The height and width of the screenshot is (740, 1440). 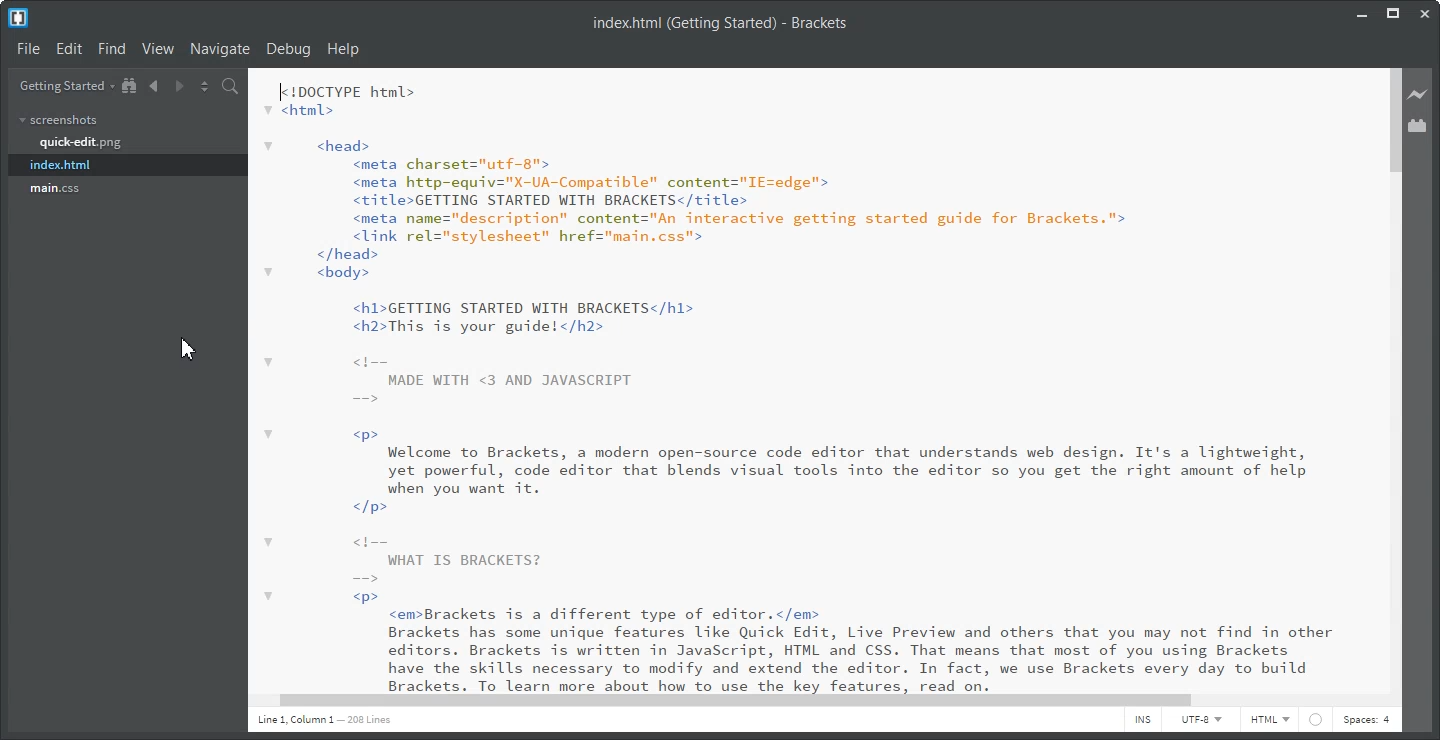 What do you see at coordinates (323, 721) in the screenshot?
I see `Text 3` at bounding box center [323, 721].